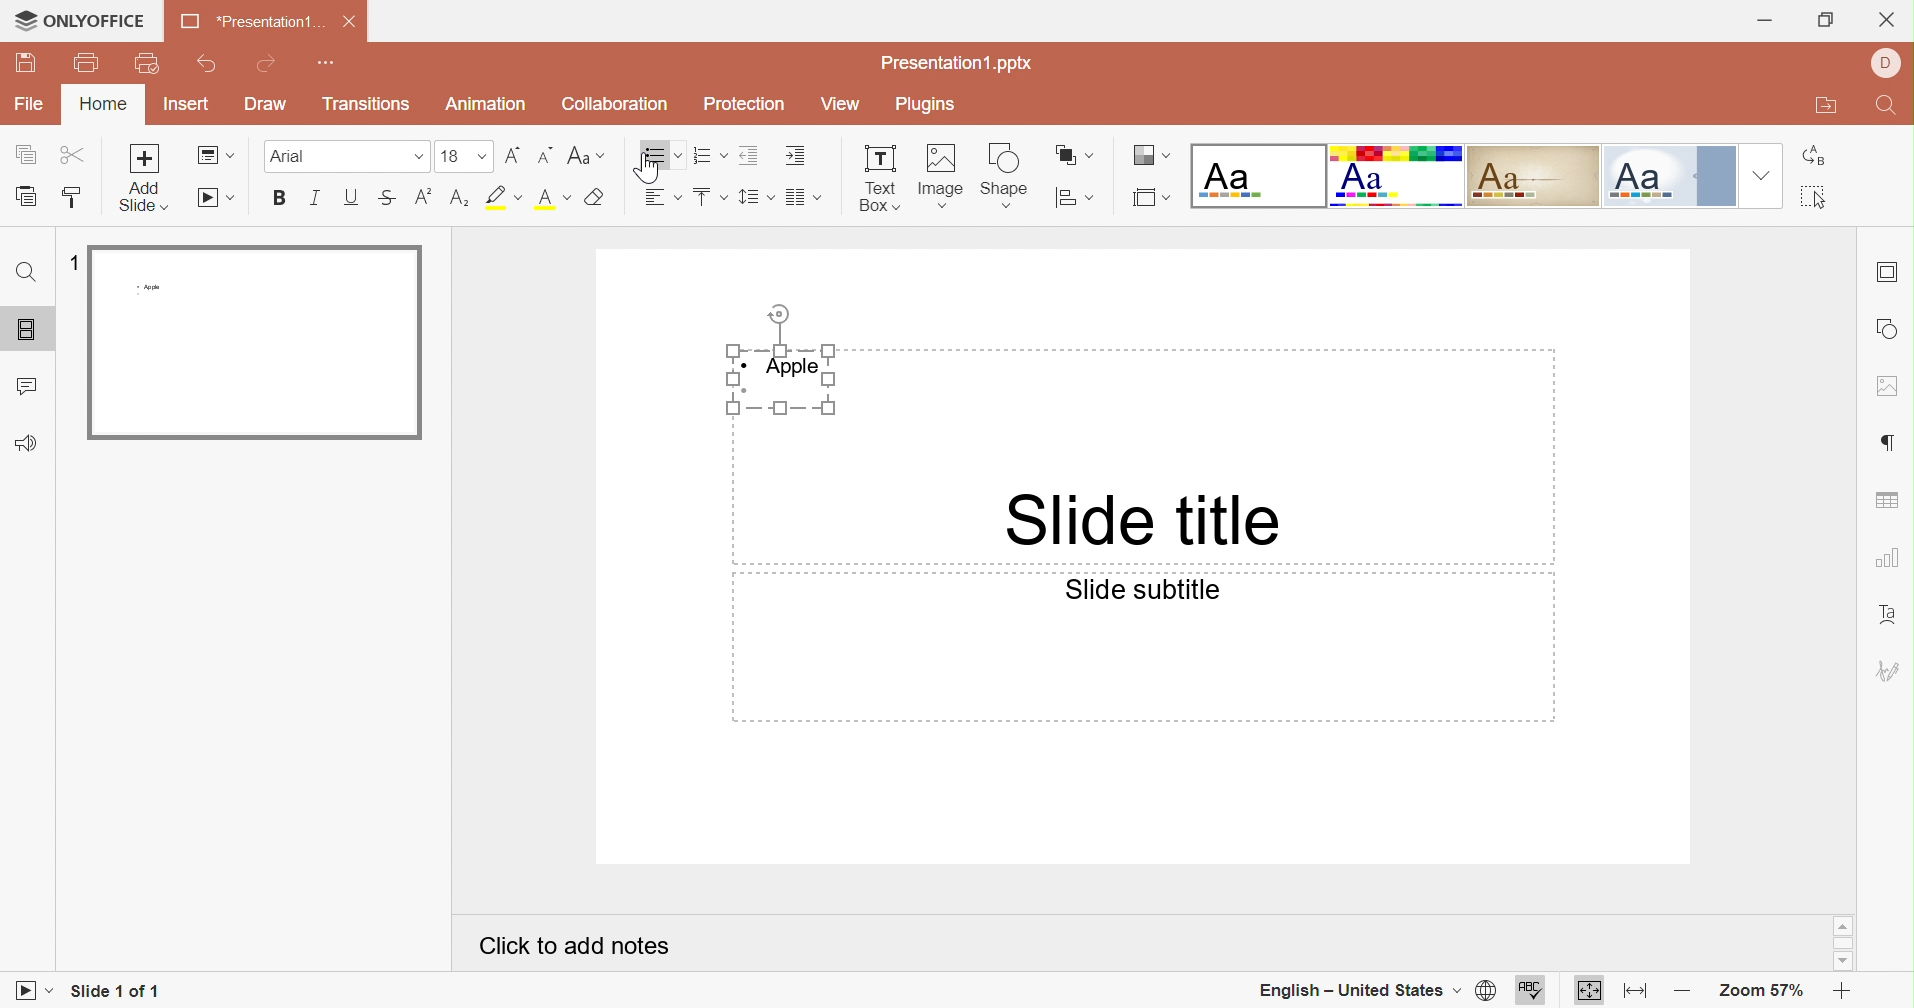  What do you see at coordinates (23, 275) in the screenshot?
I see `Find` at bounding box center [23, 275].